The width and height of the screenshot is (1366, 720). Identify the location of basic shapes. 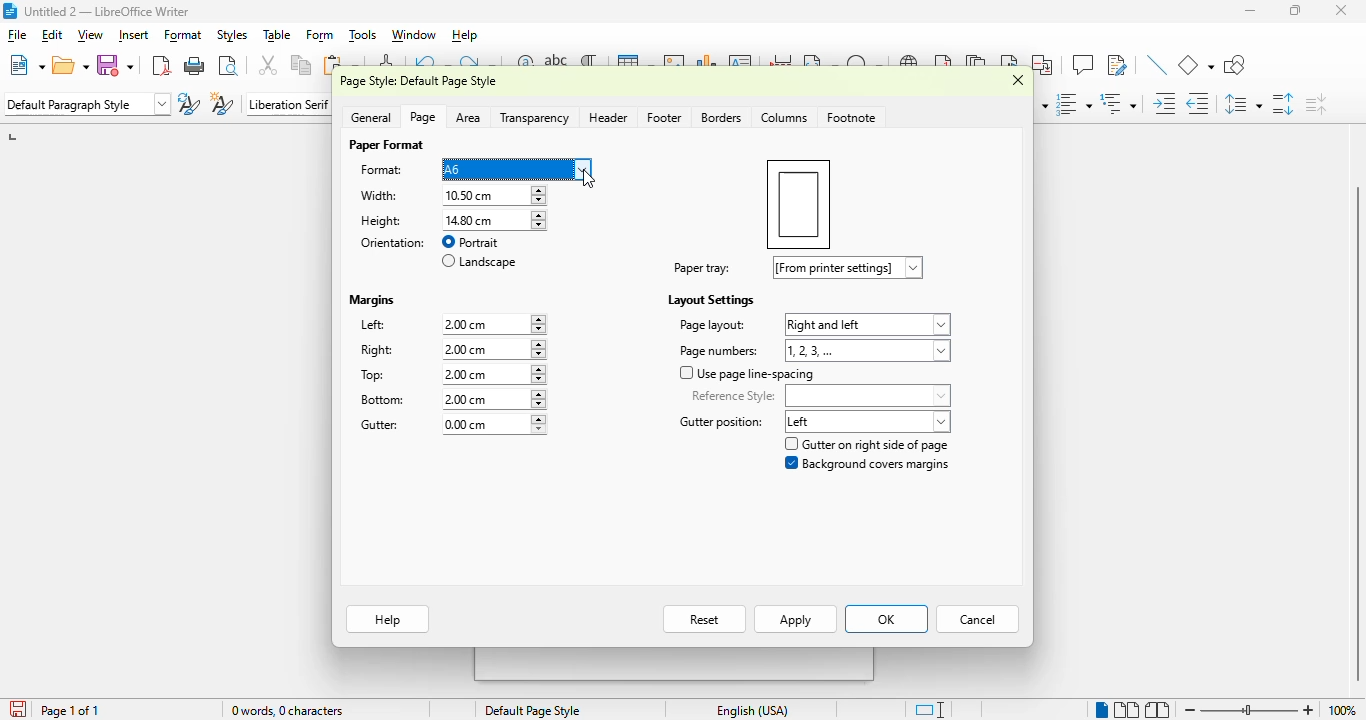
(1197, 66).